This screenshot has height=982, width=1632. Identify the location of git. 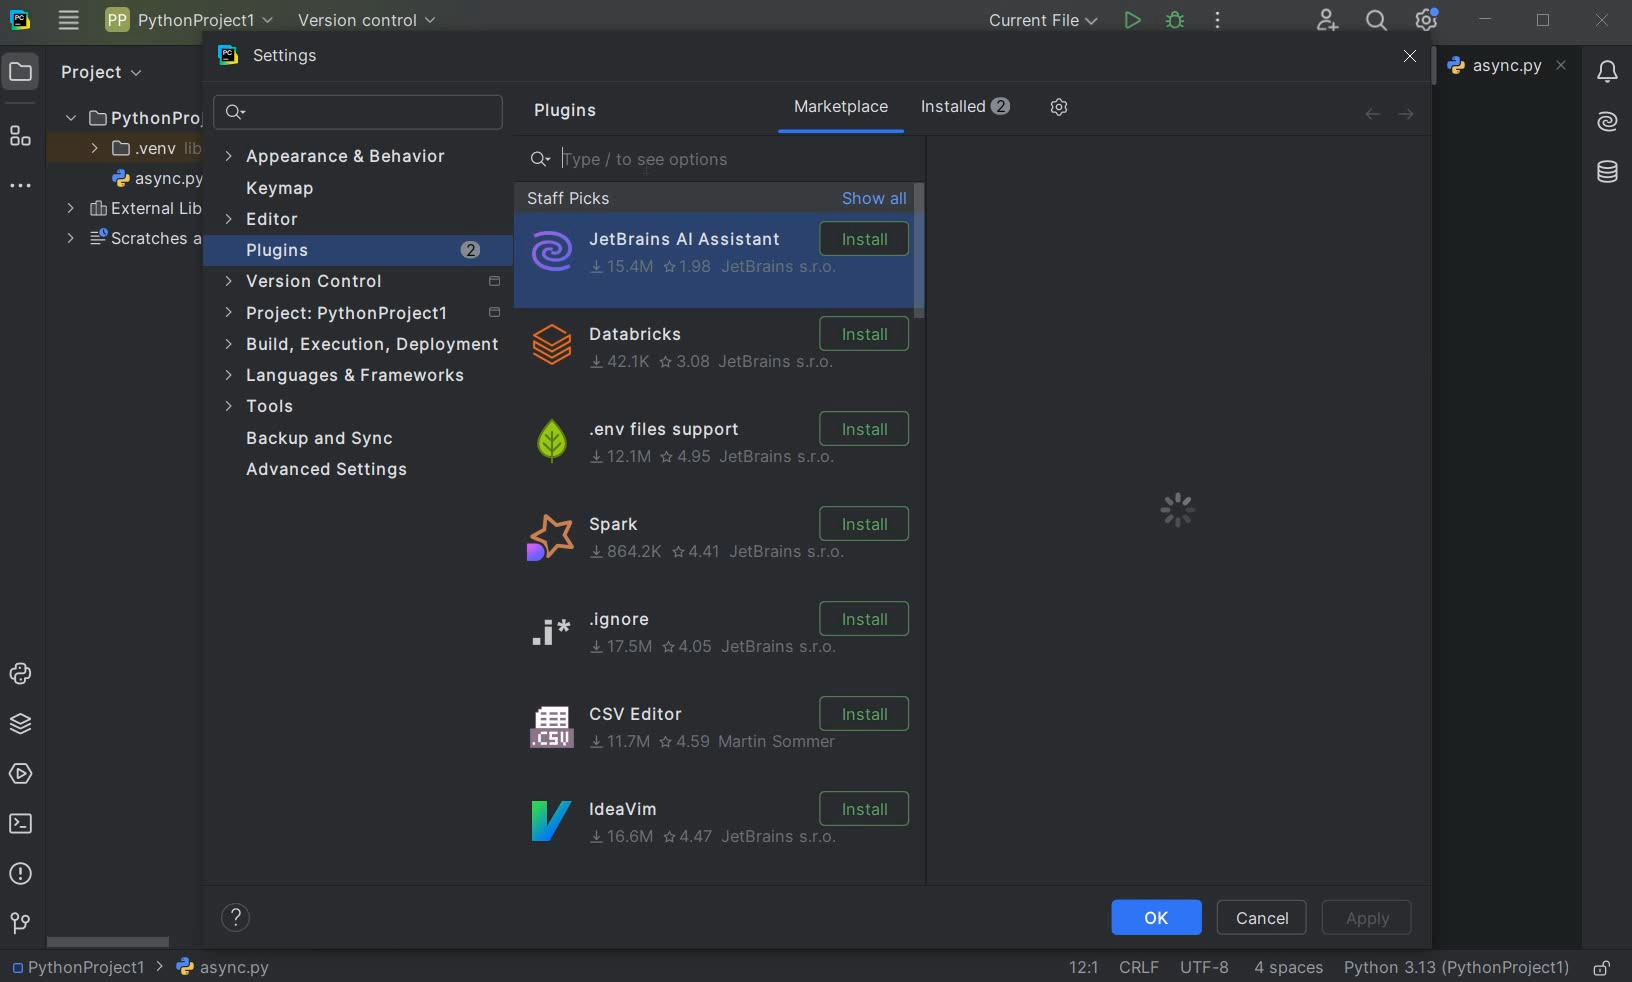
(19, 924).